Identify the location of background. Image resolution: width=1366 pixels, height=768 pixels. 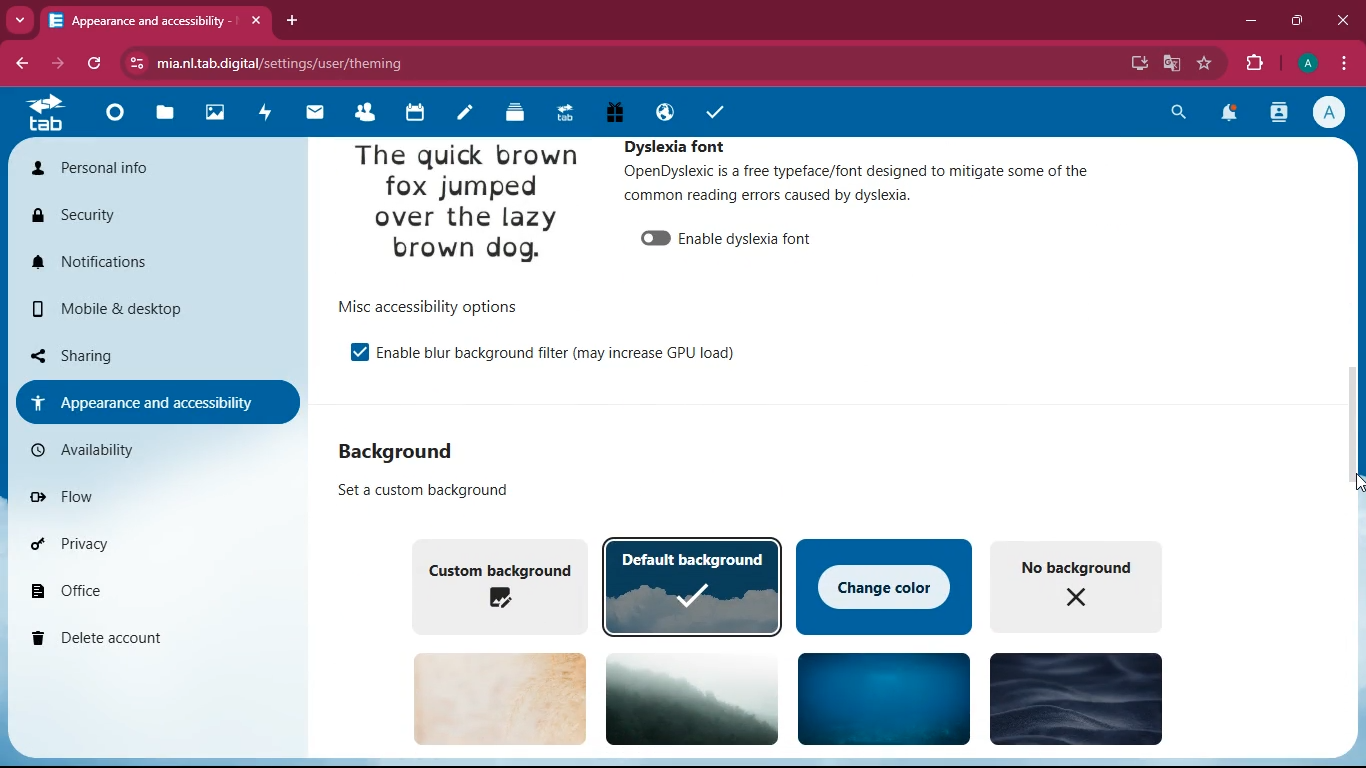
(695, 698).